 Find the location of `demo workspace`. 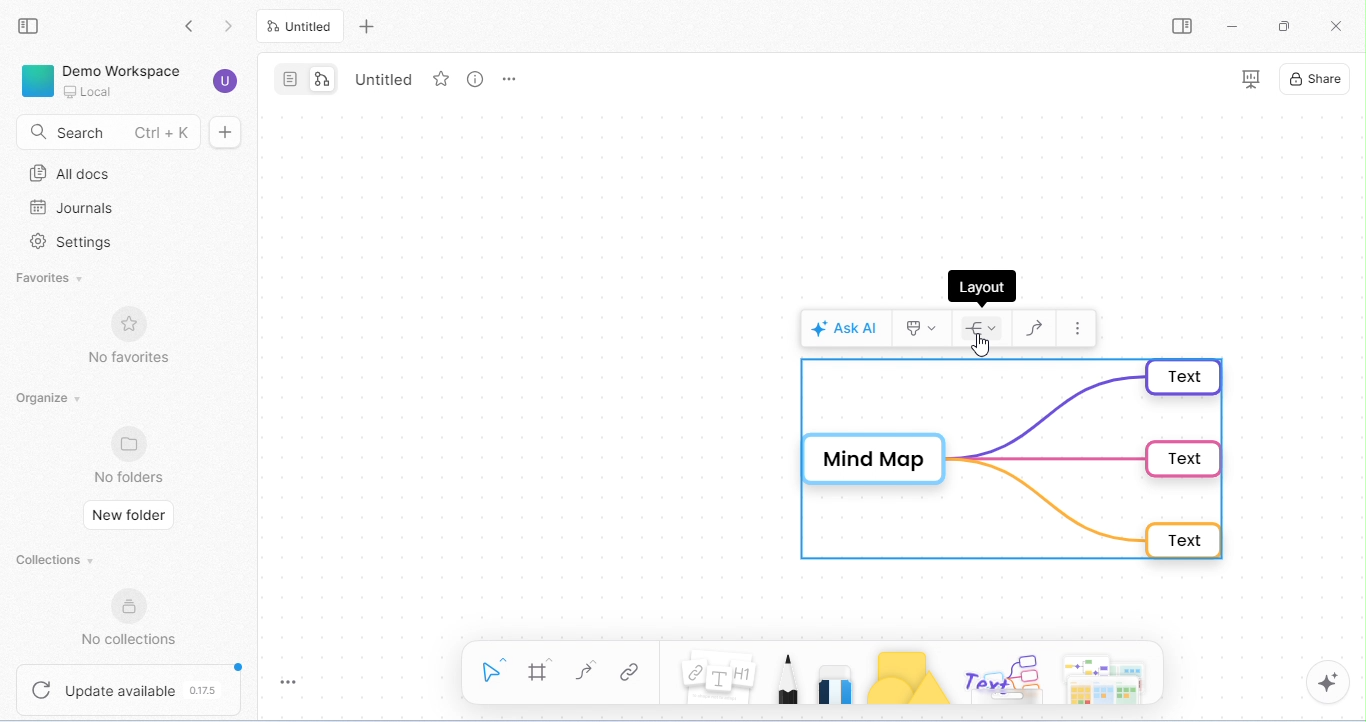

demo workspace is located at coordinates (128, 81).